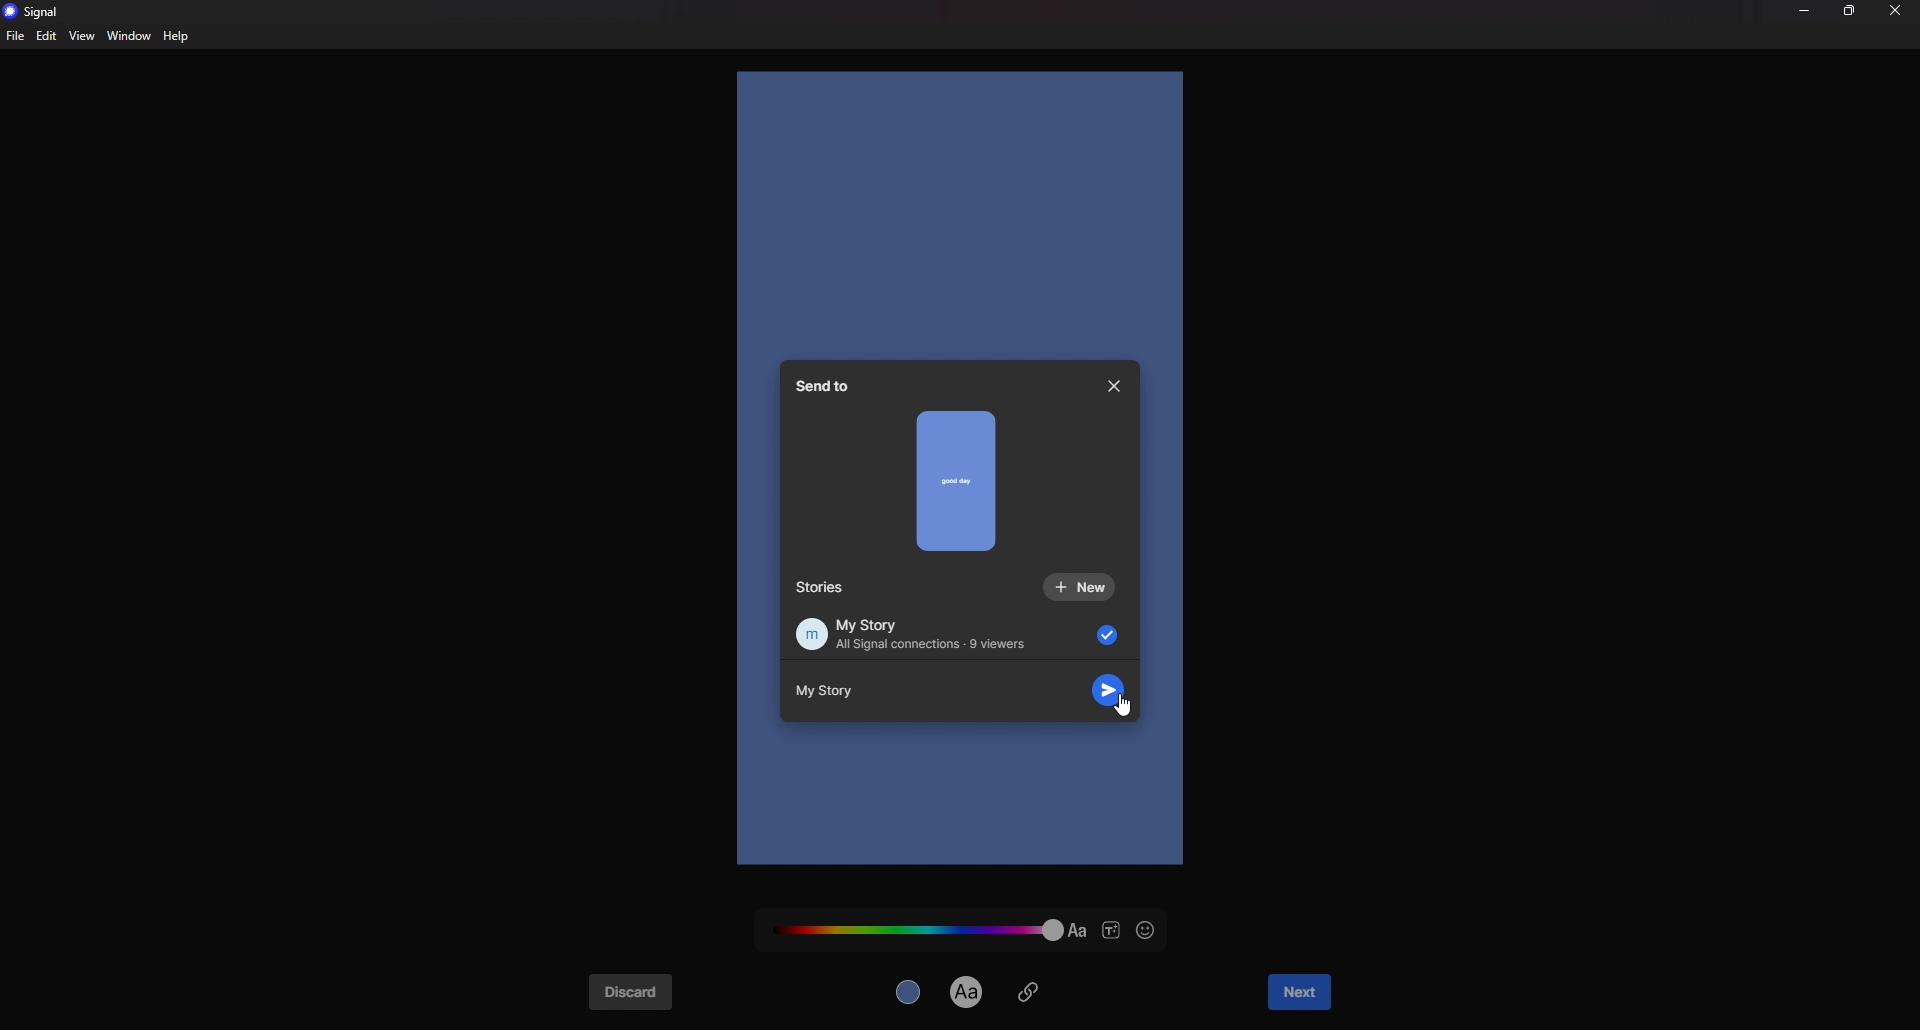 The image size is (1920, 1030). What do you see at coordinates (631, 993) in the screenshot?
I see `discard` at bounding box center [631, 993].